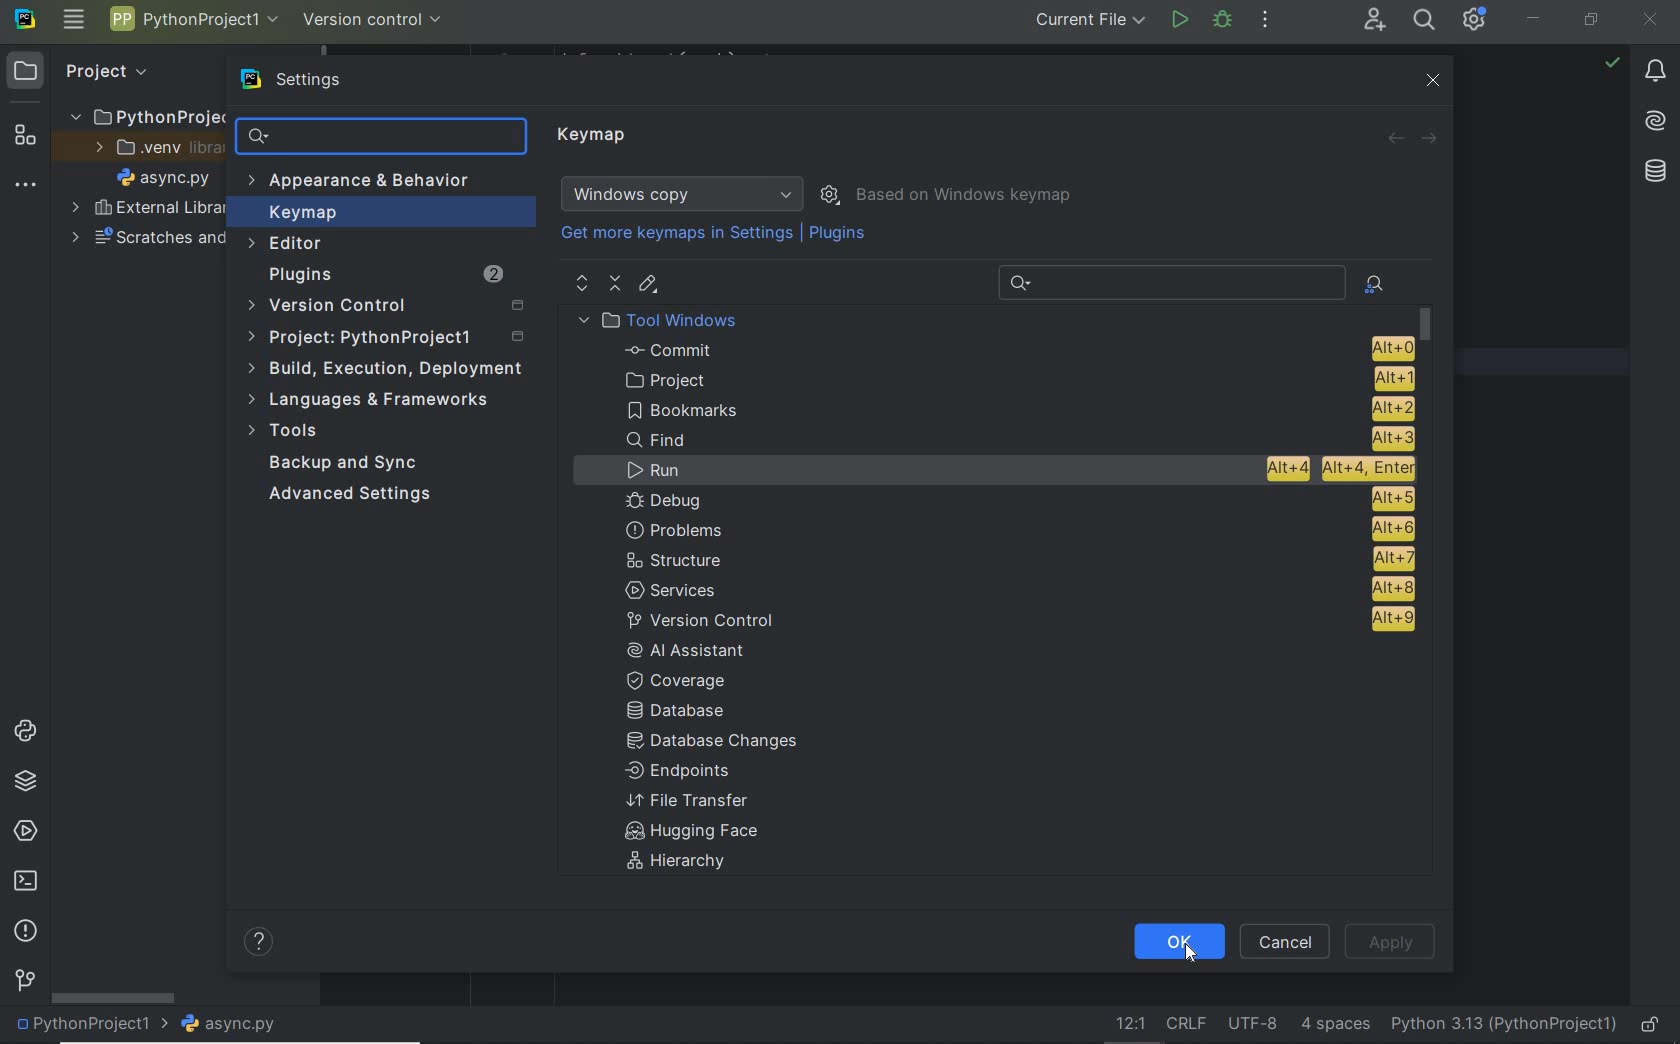  What do you see at coordinates (26, 181) in the screenshot?
I see `More tool windows` at bounding box center [26, 181].